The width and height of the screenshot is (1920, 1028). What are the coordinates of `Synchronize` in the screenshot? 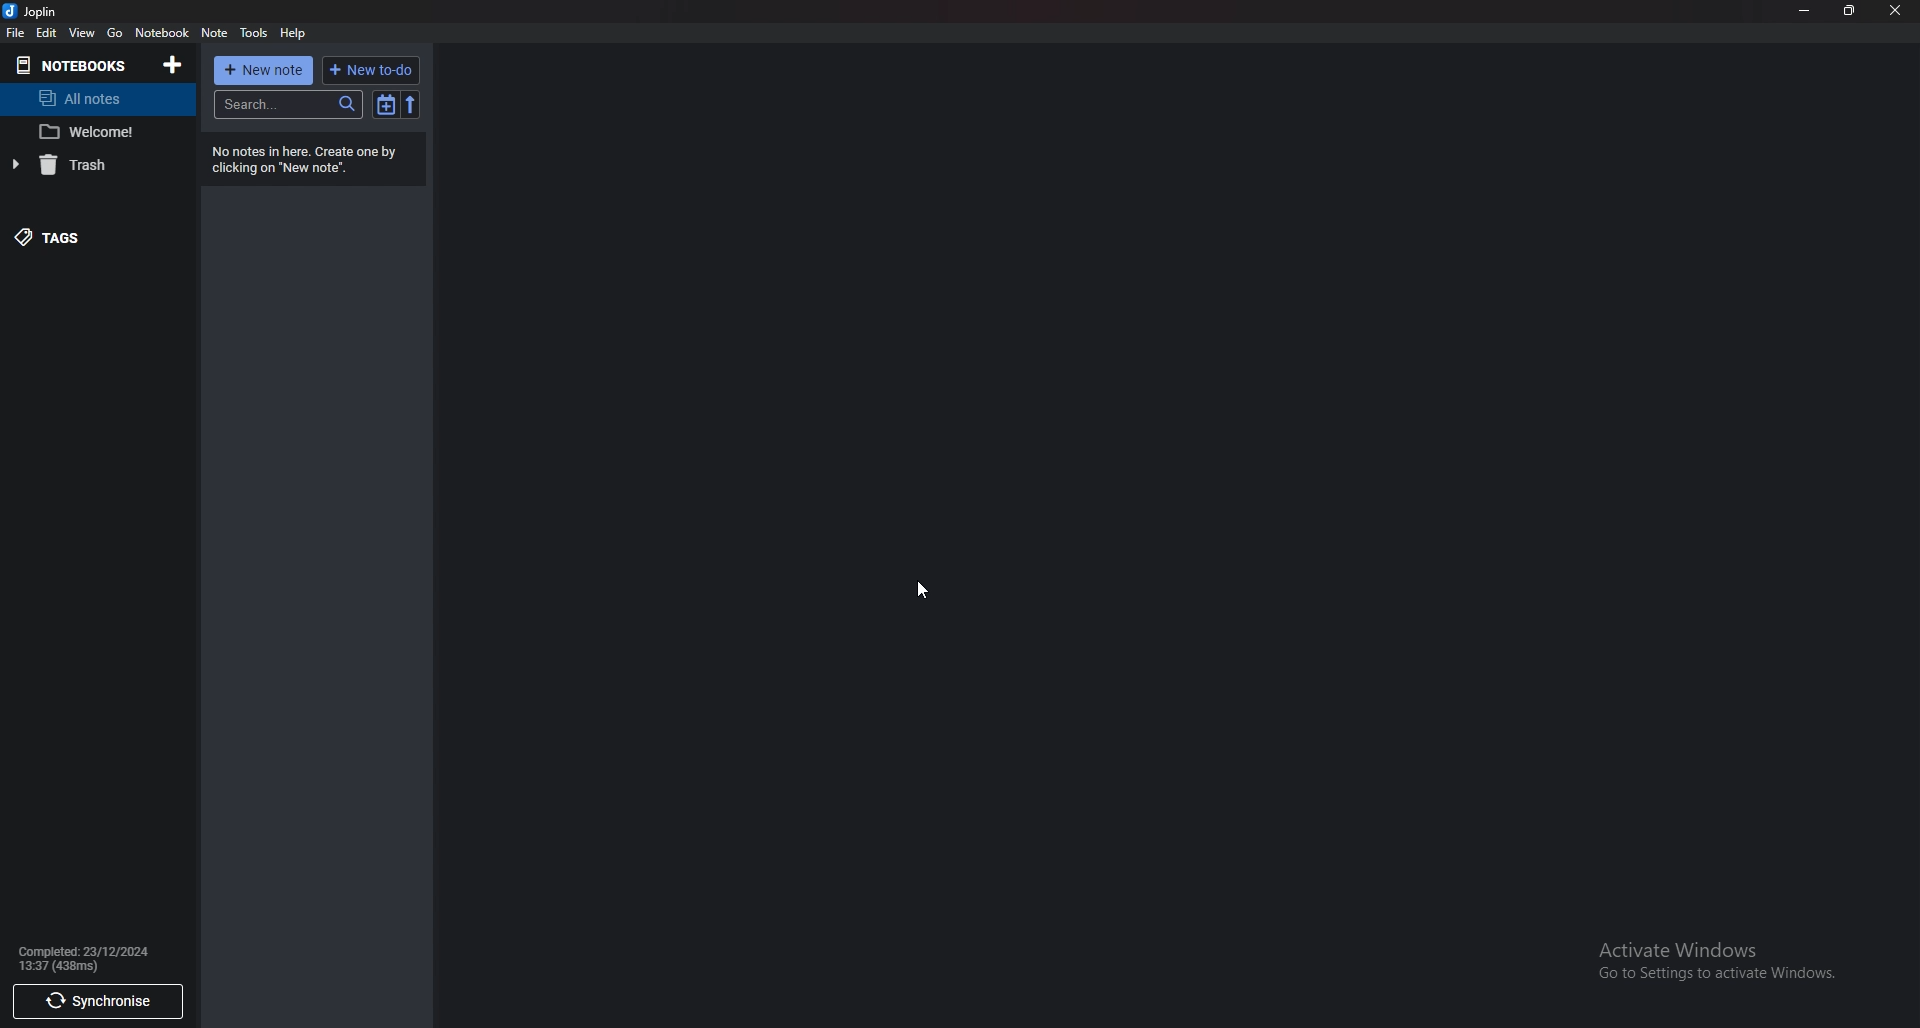 It's located at (96, 1002).